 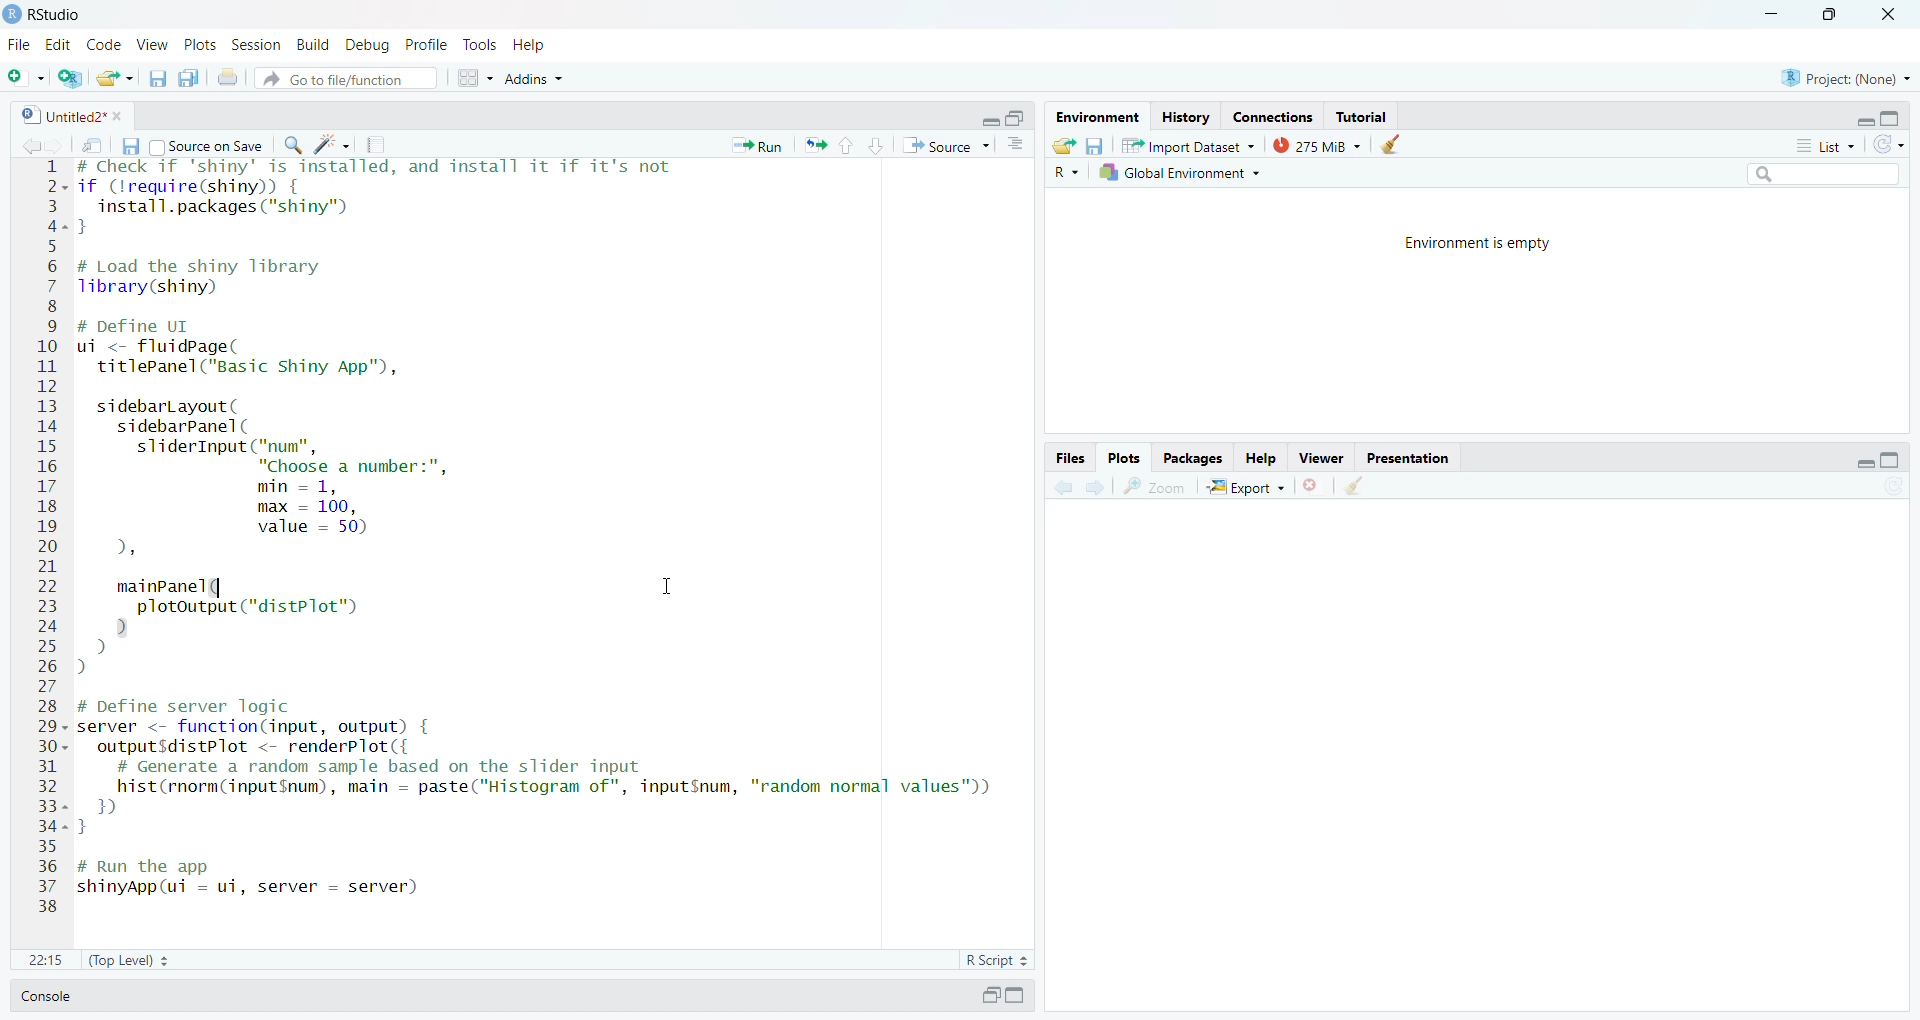 What do you see at coordinates (1017, 995) in the screenshot?
I see `maximize` at bounding box center [1017, 995].